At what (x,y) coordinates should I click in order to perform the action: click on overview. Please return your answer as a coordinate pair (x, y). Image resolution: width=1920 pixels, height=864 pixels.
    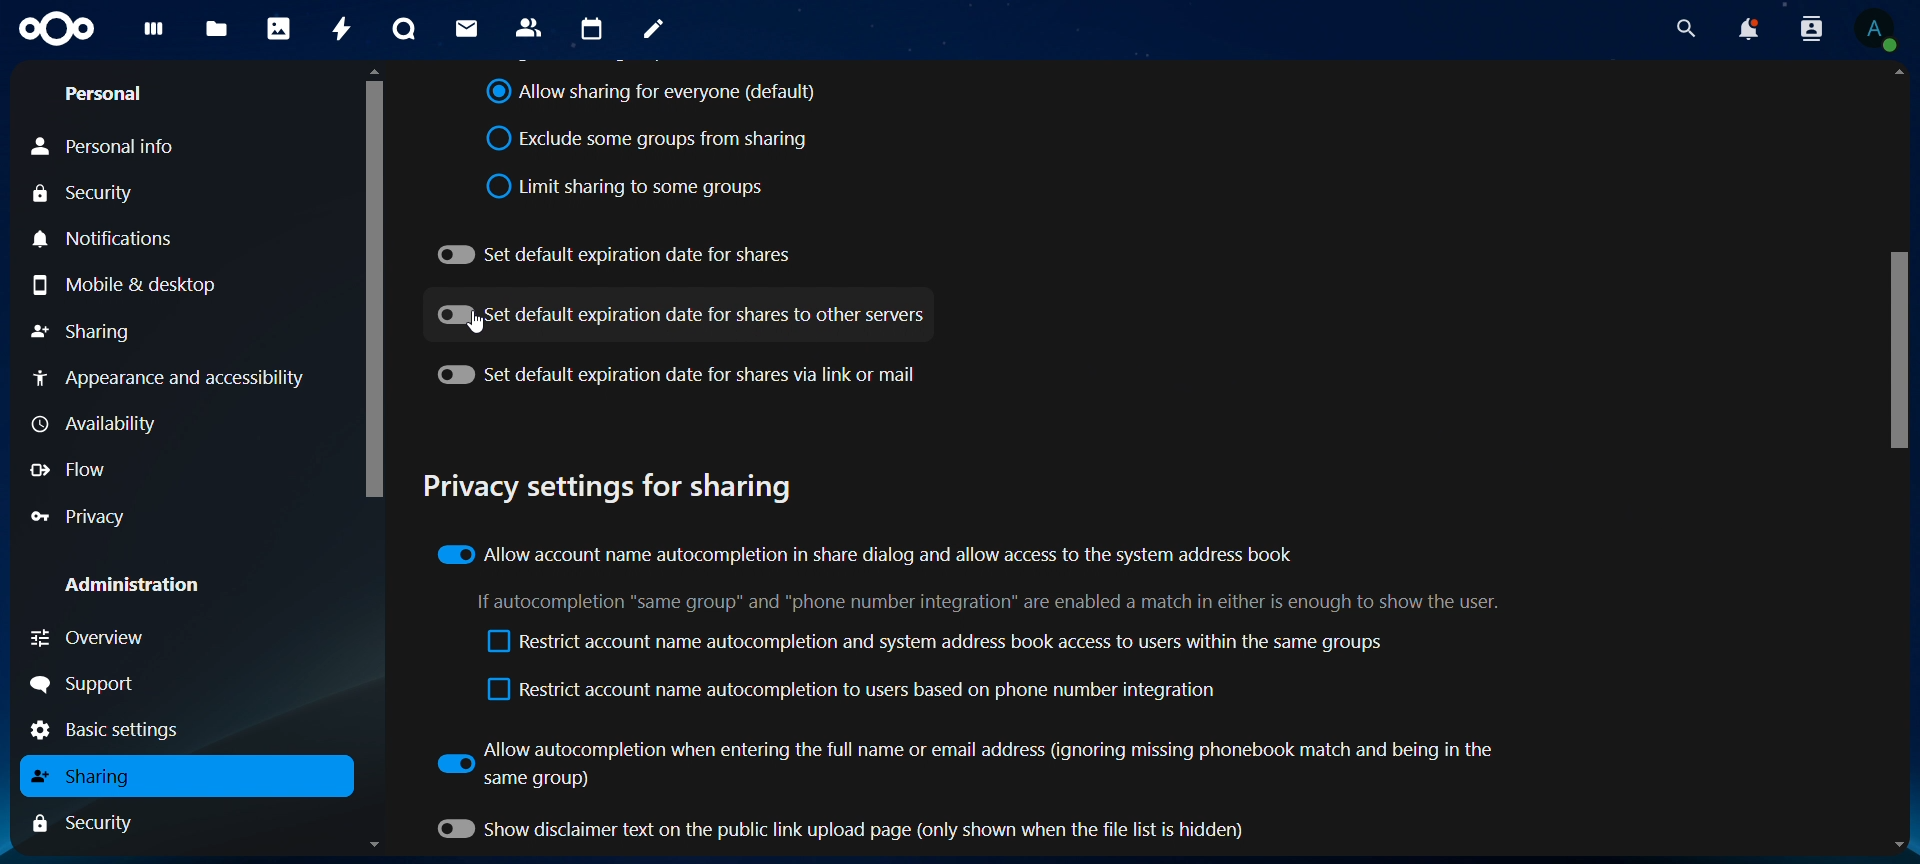
    Looking at the image, I should click on (90, 634).